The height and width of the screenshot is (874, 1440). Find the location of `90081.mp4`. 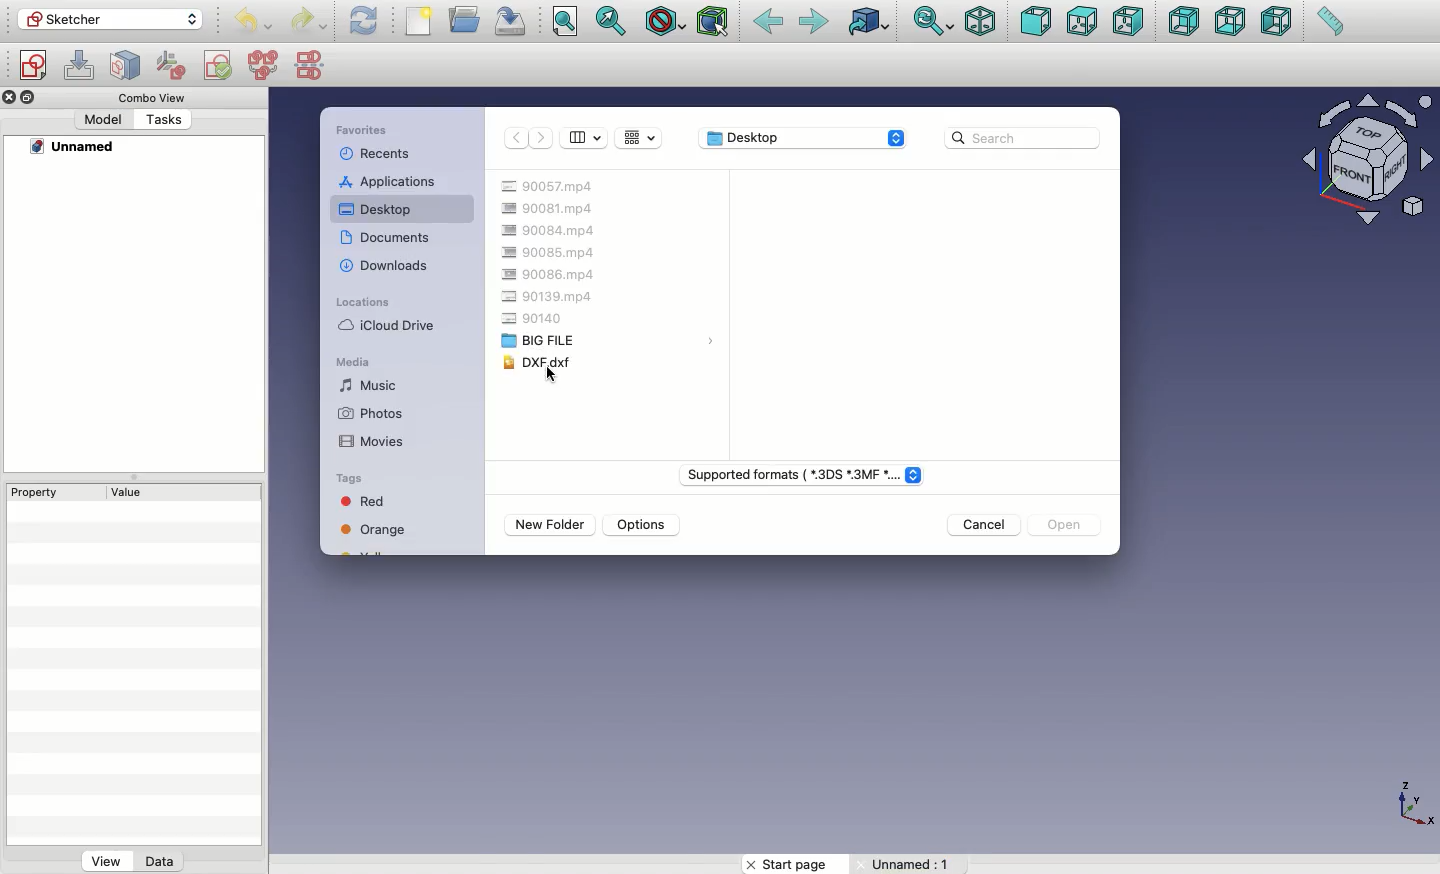

90081.mp4 is located at coordinates (548, 210).